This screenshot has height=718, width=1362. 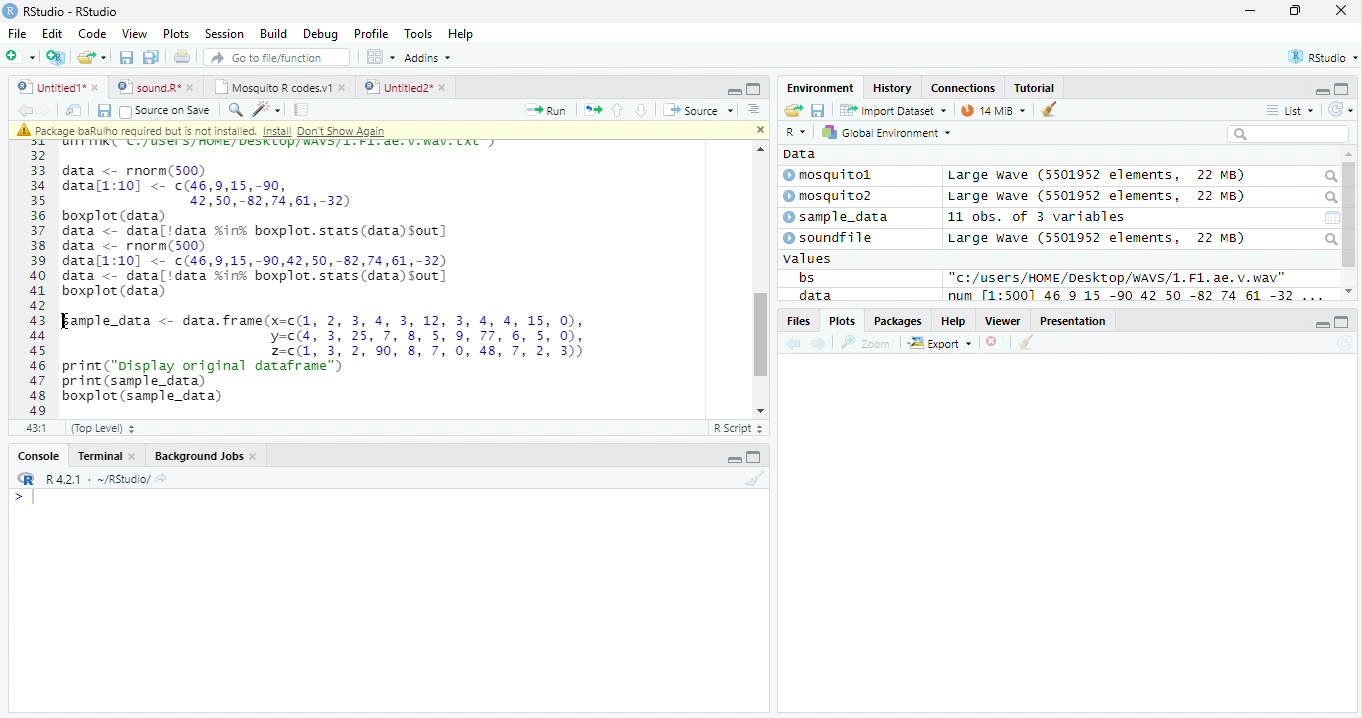 I want to click on 43:1, so click(x=36, y=427).